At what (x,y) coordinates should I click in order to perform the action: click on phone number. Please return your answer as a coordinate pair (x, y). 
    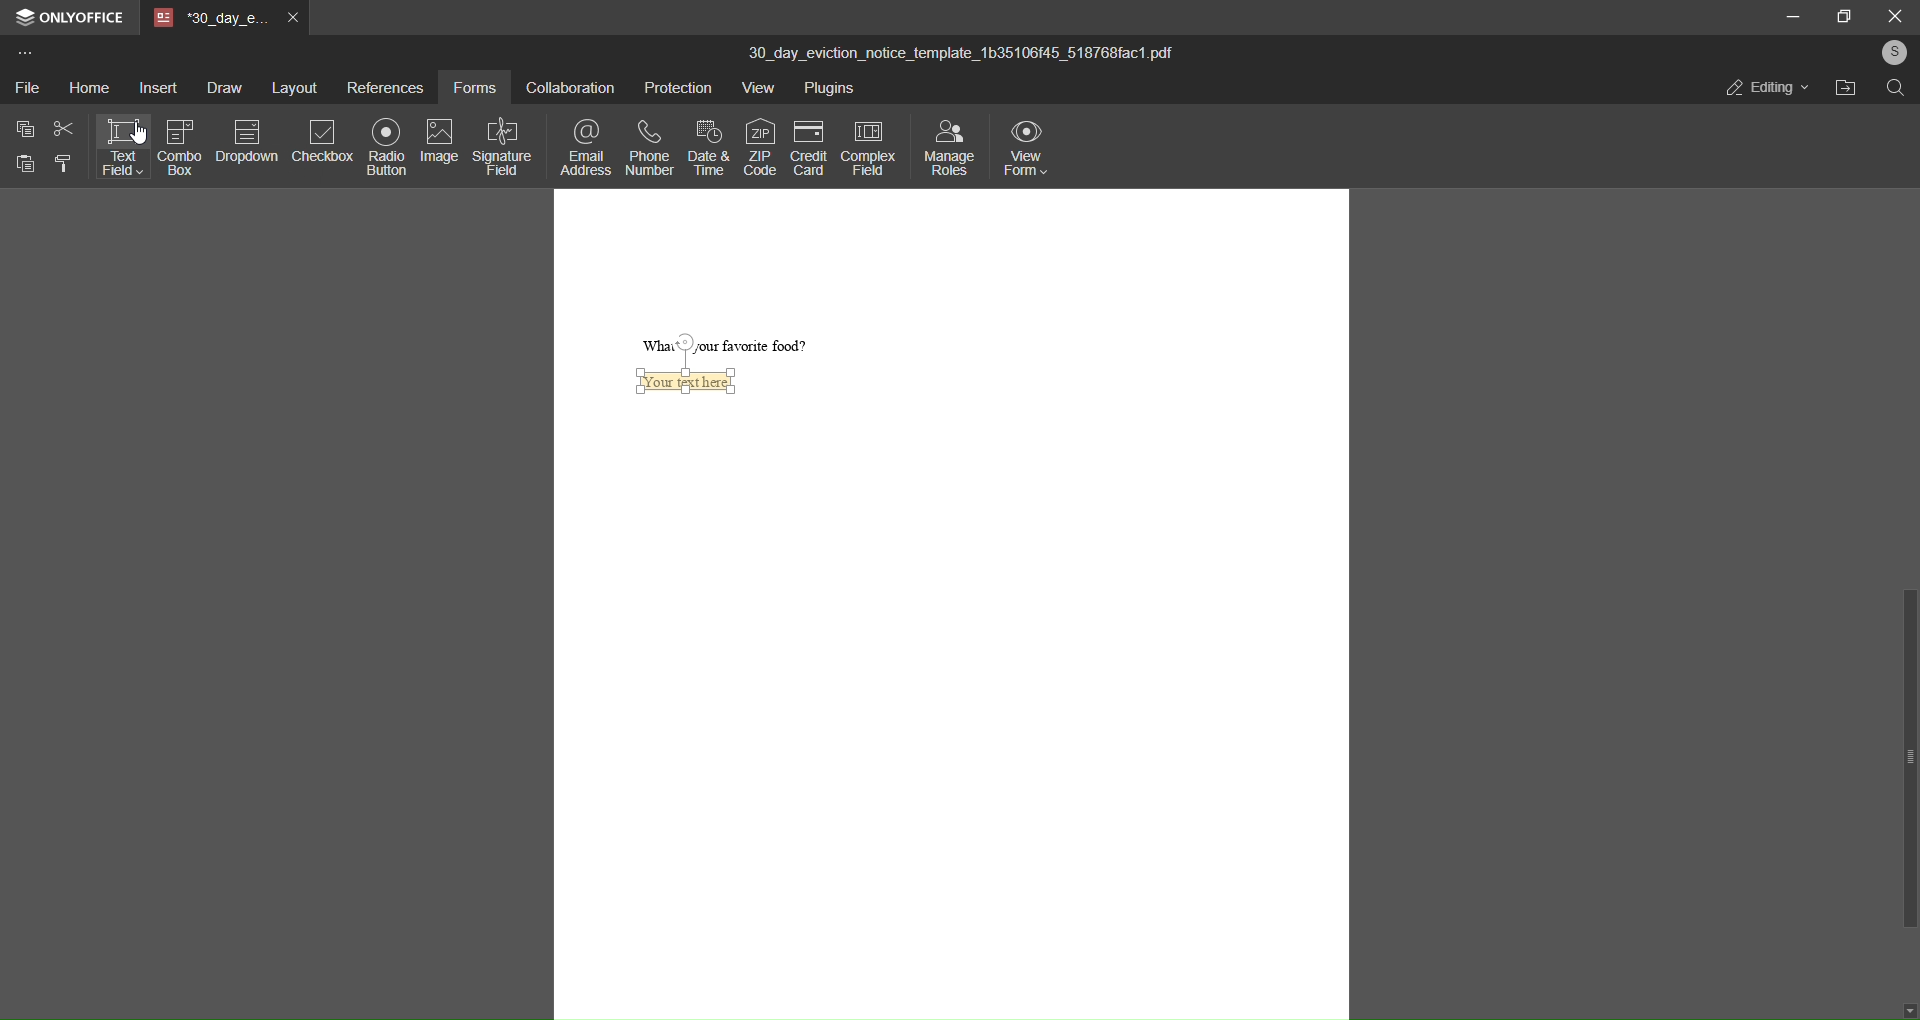
    Looking at the image, I should click on (649, 147).